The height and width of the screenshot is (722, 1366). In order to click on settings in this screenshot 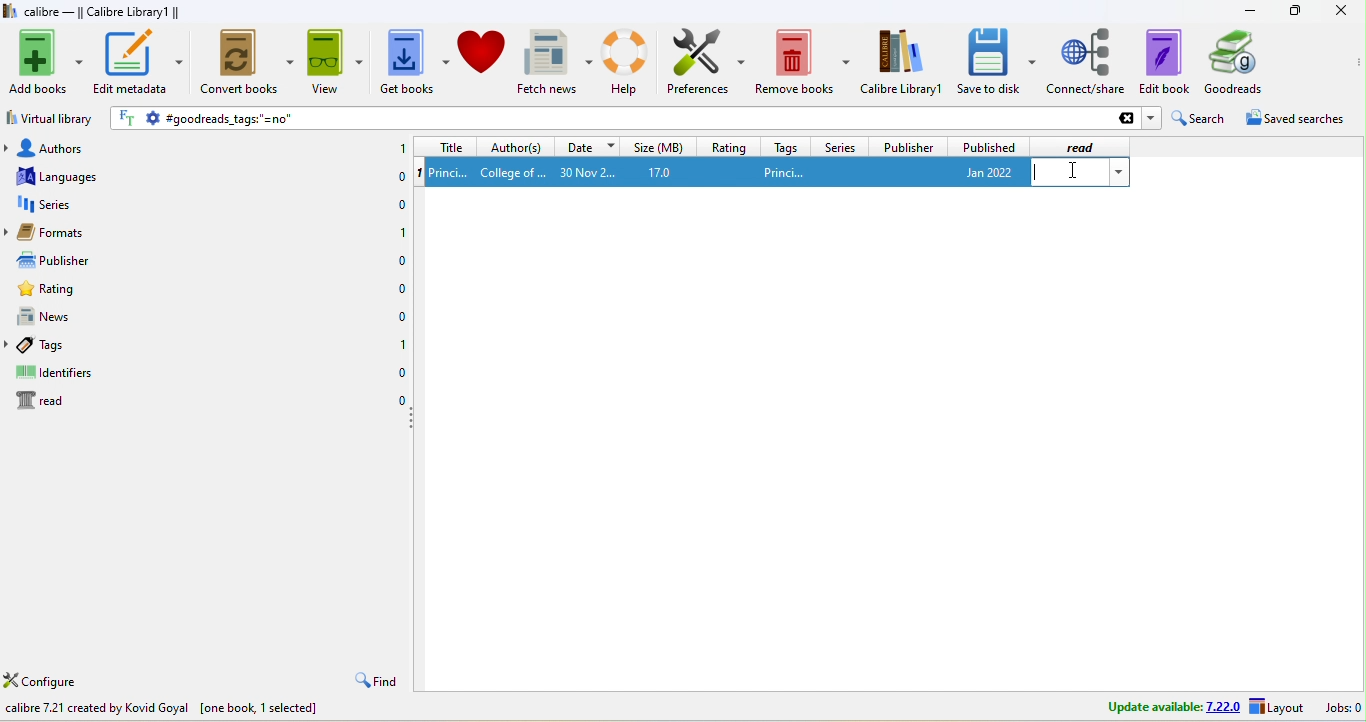, I will do `click(152, 119)`.